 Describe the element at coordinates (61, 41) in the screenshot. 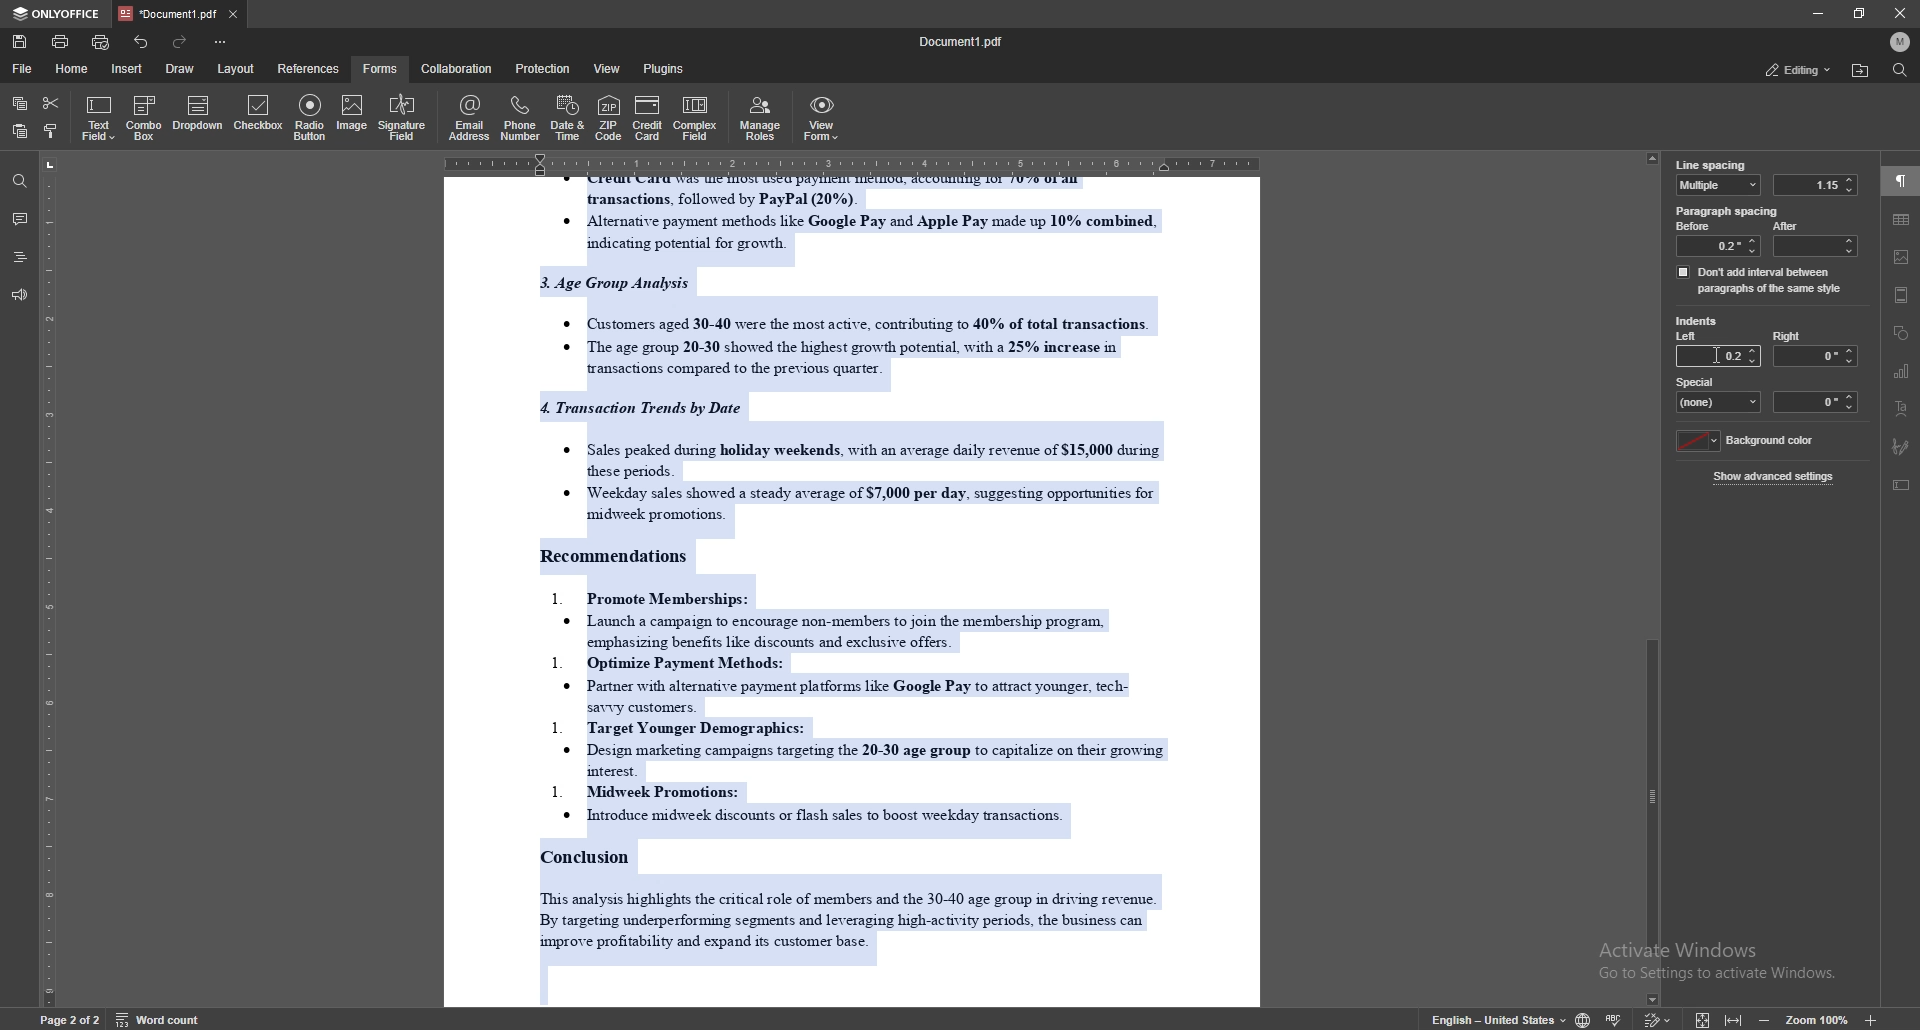

I see `print` at that location.